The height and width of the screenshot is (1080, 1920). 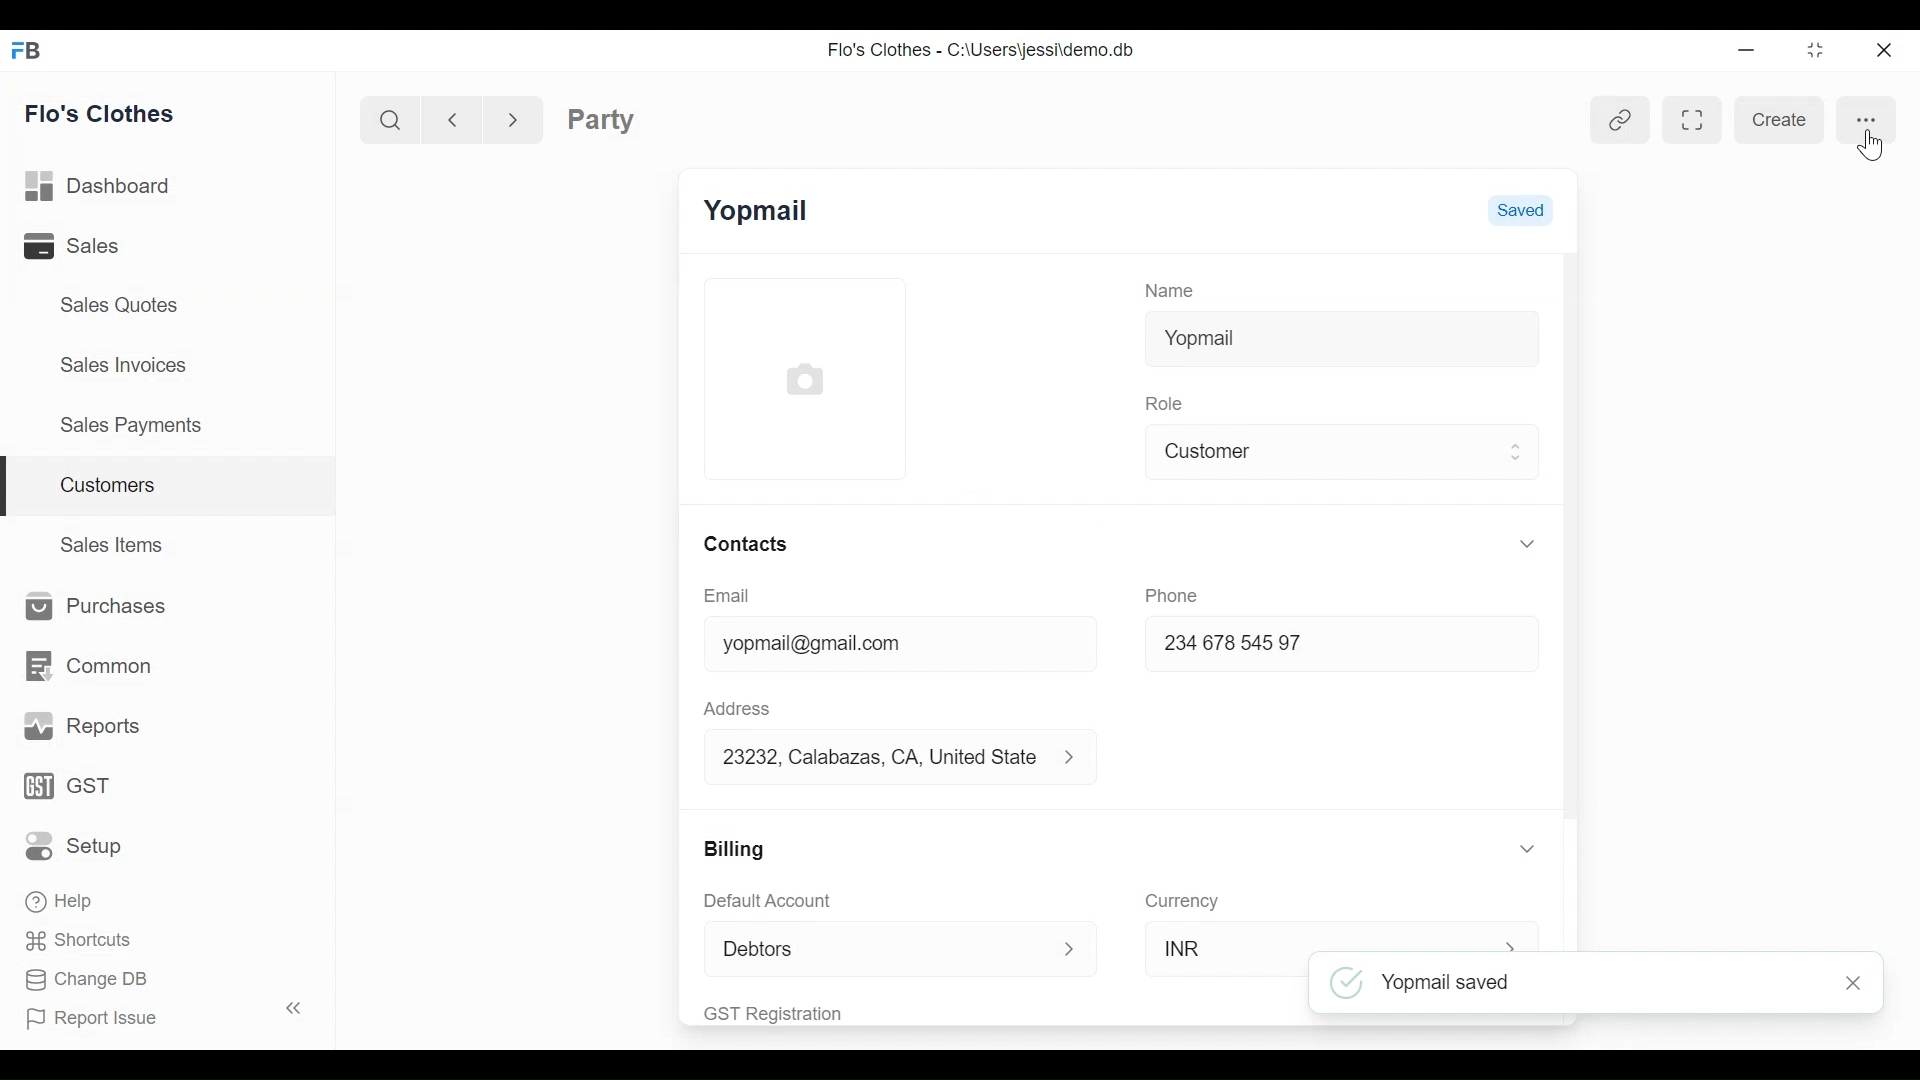 I want to click on create, so click(x=1778, y=121).